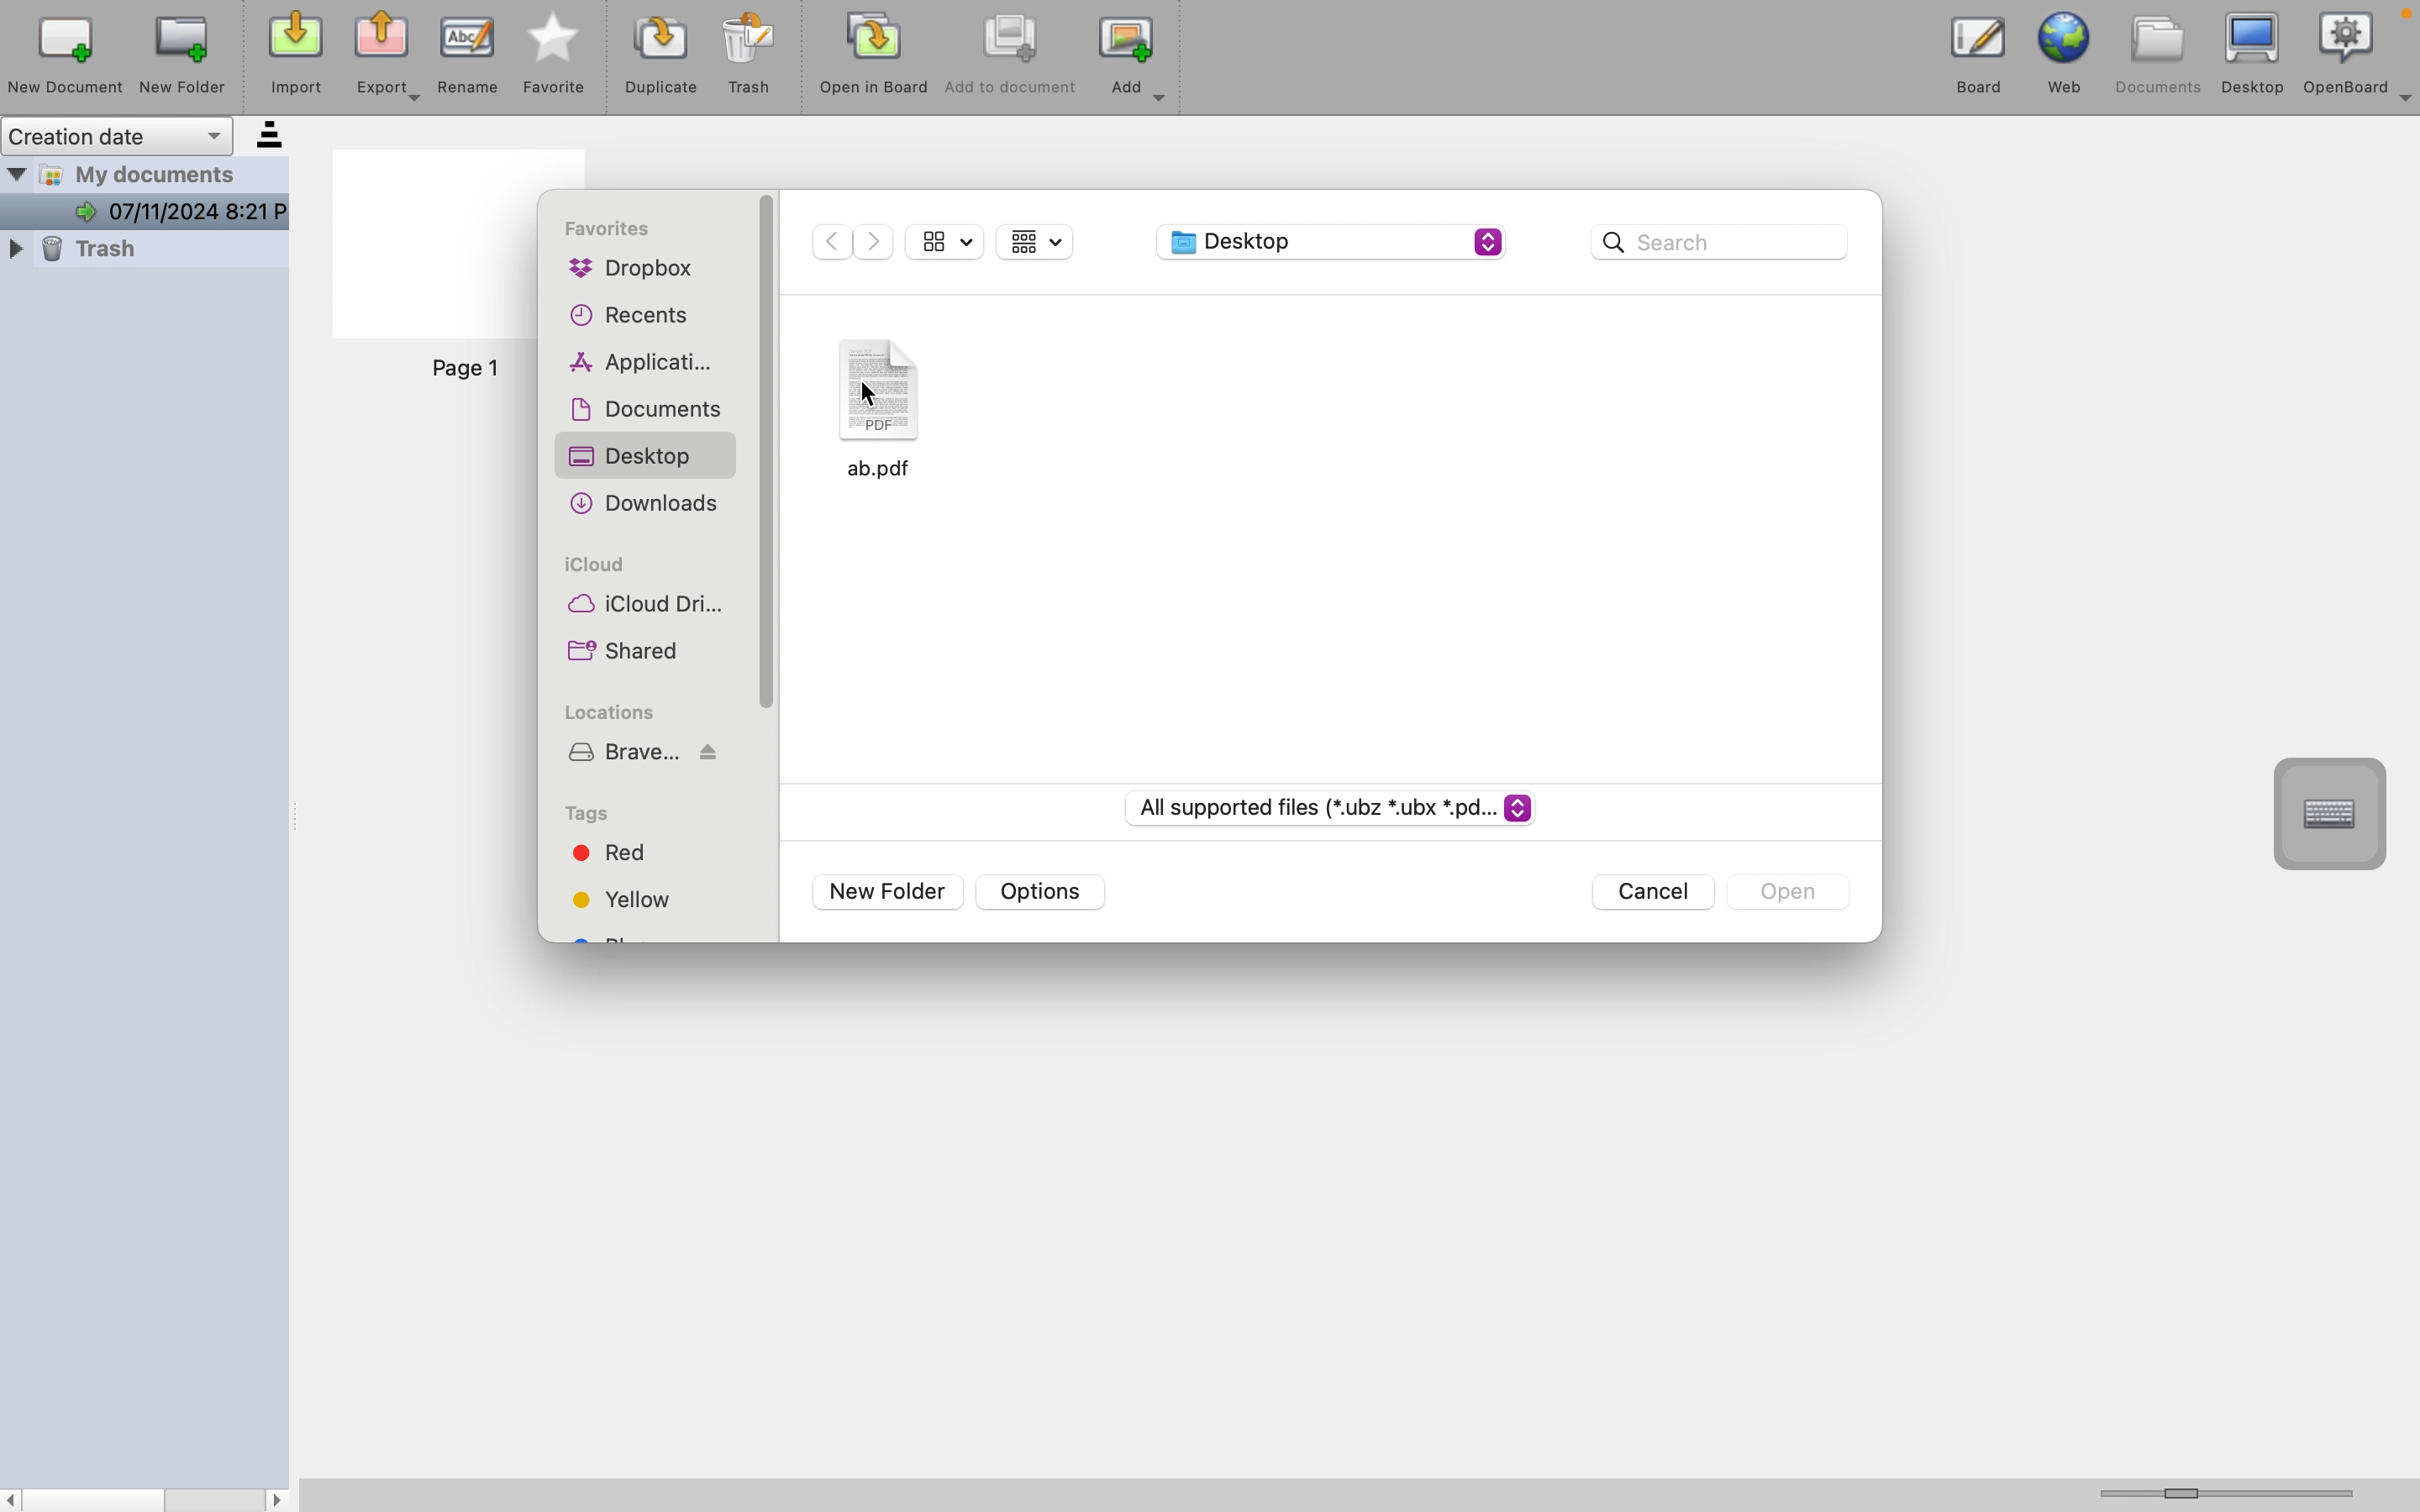  Describe the element at coordinates (1040, 893) in the screenshot. I see `options` at that location.